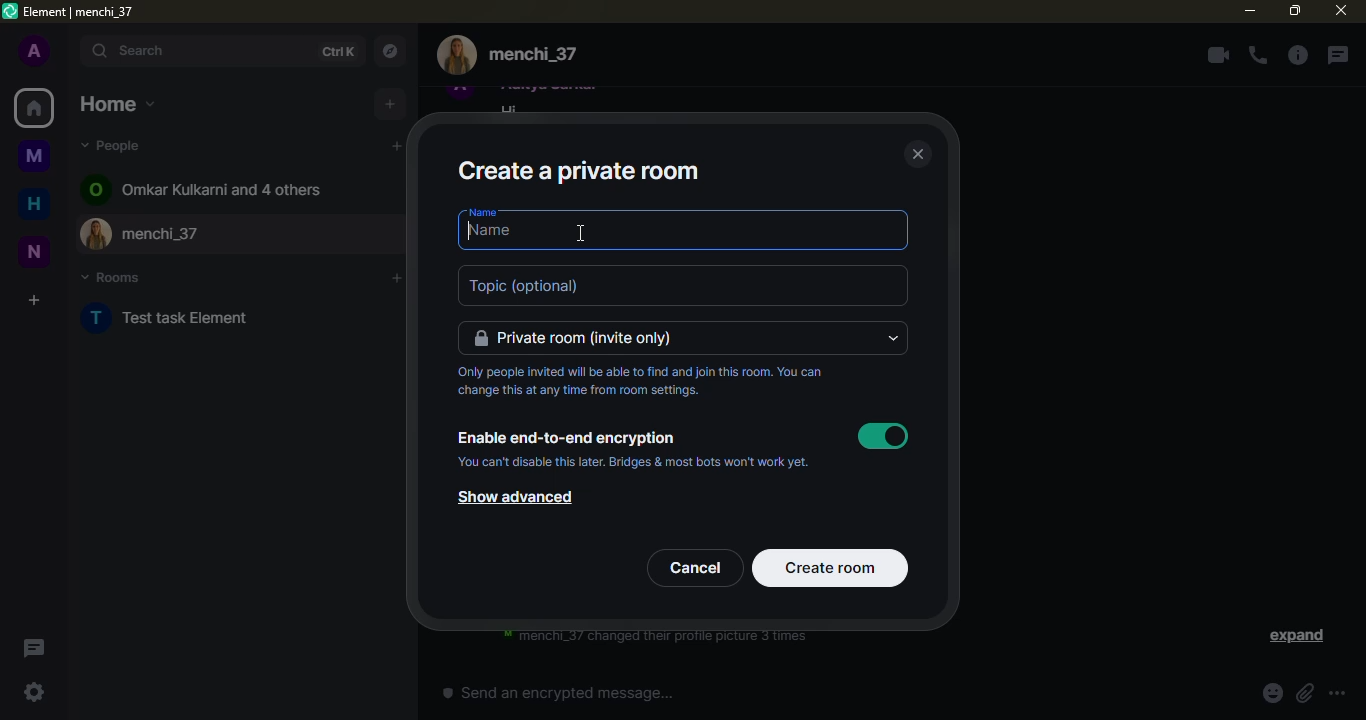  Describe the element at coordinates (1337, 55) in the screenshot. I see `threads` at that location.